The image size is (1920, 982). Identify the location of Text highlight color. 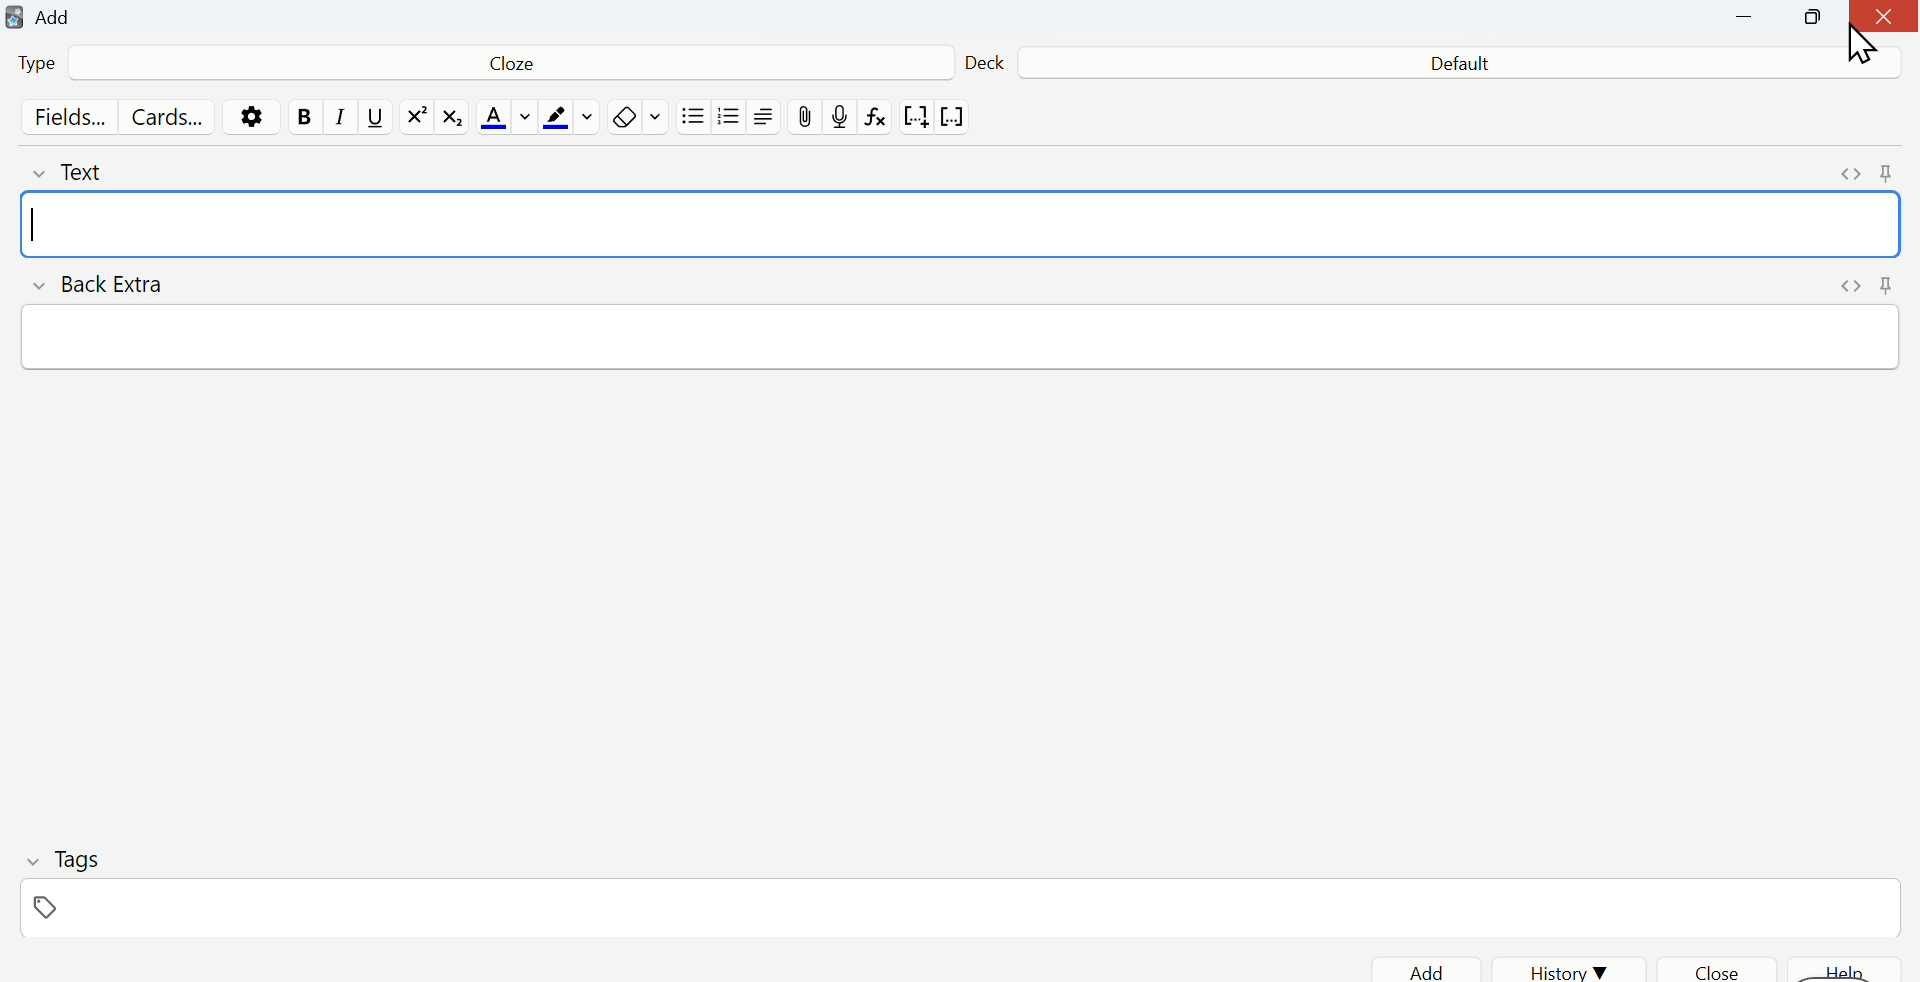
(571, 119).